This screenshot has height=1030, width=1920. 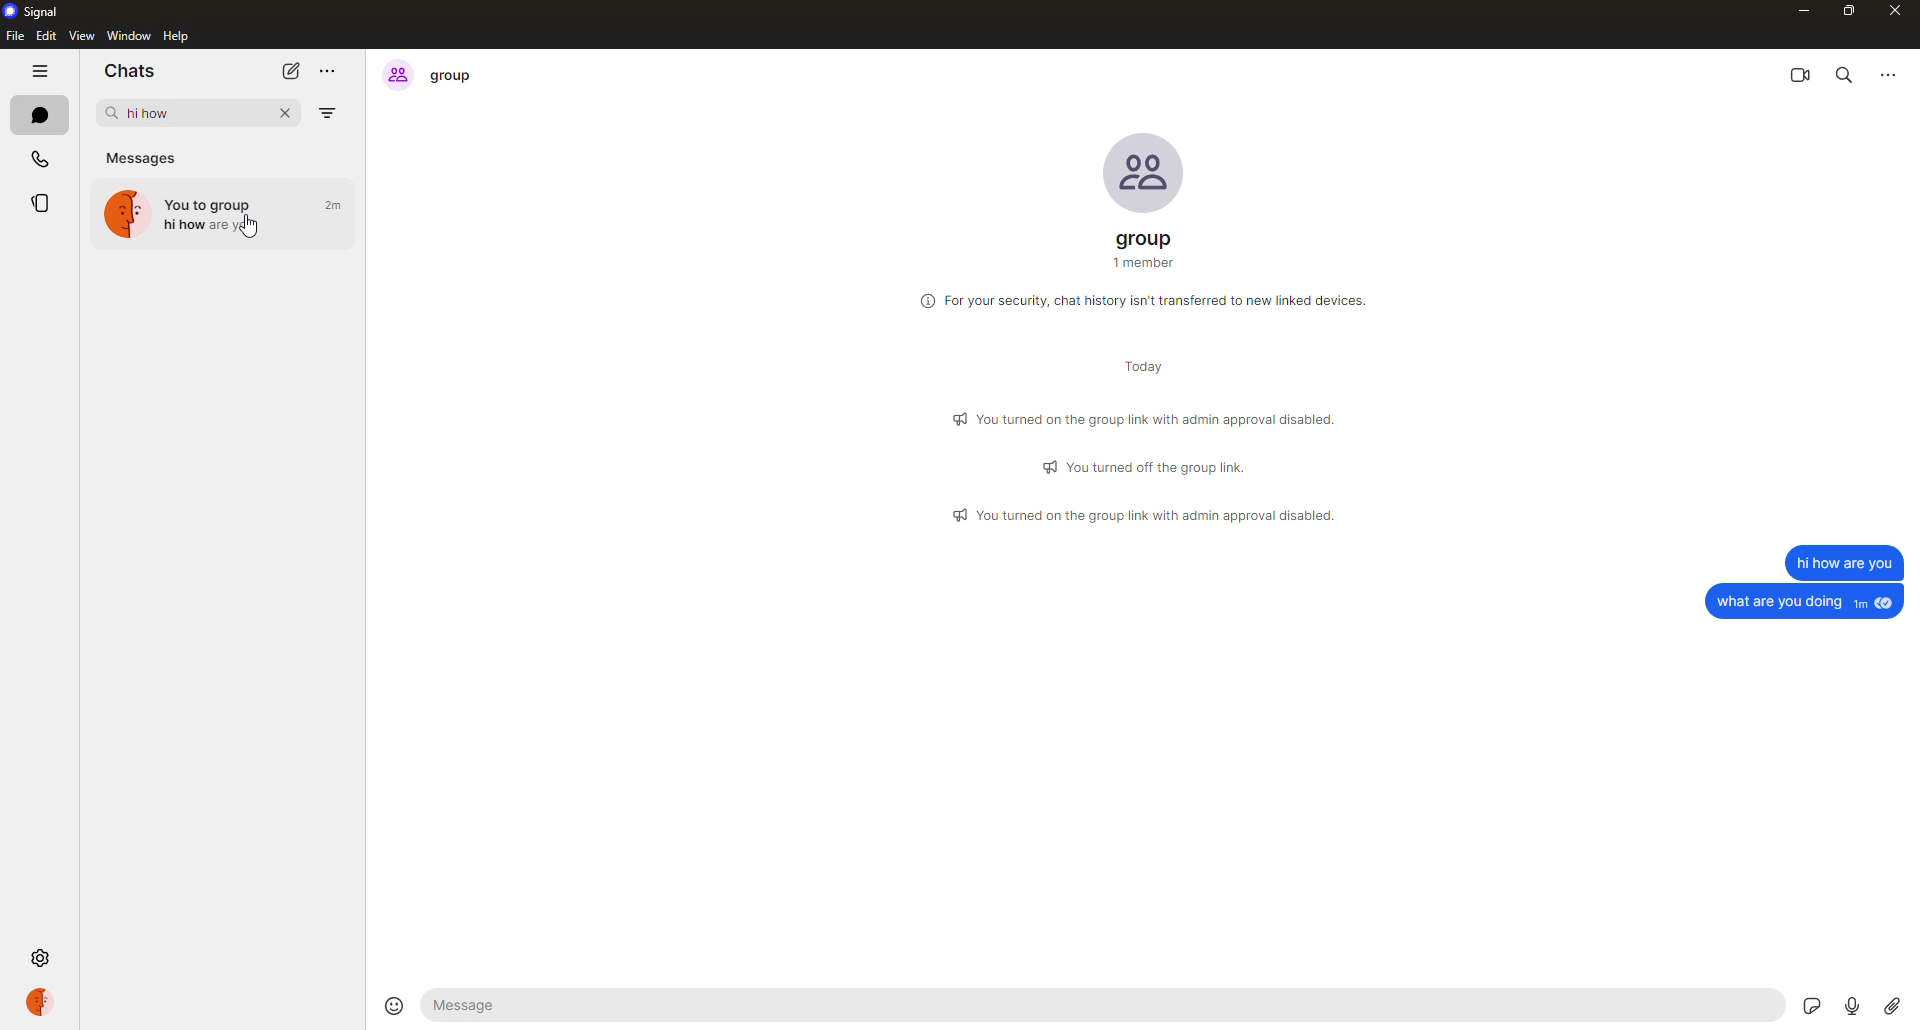 I want to click on stickers, so click(x=1812, y=1001).